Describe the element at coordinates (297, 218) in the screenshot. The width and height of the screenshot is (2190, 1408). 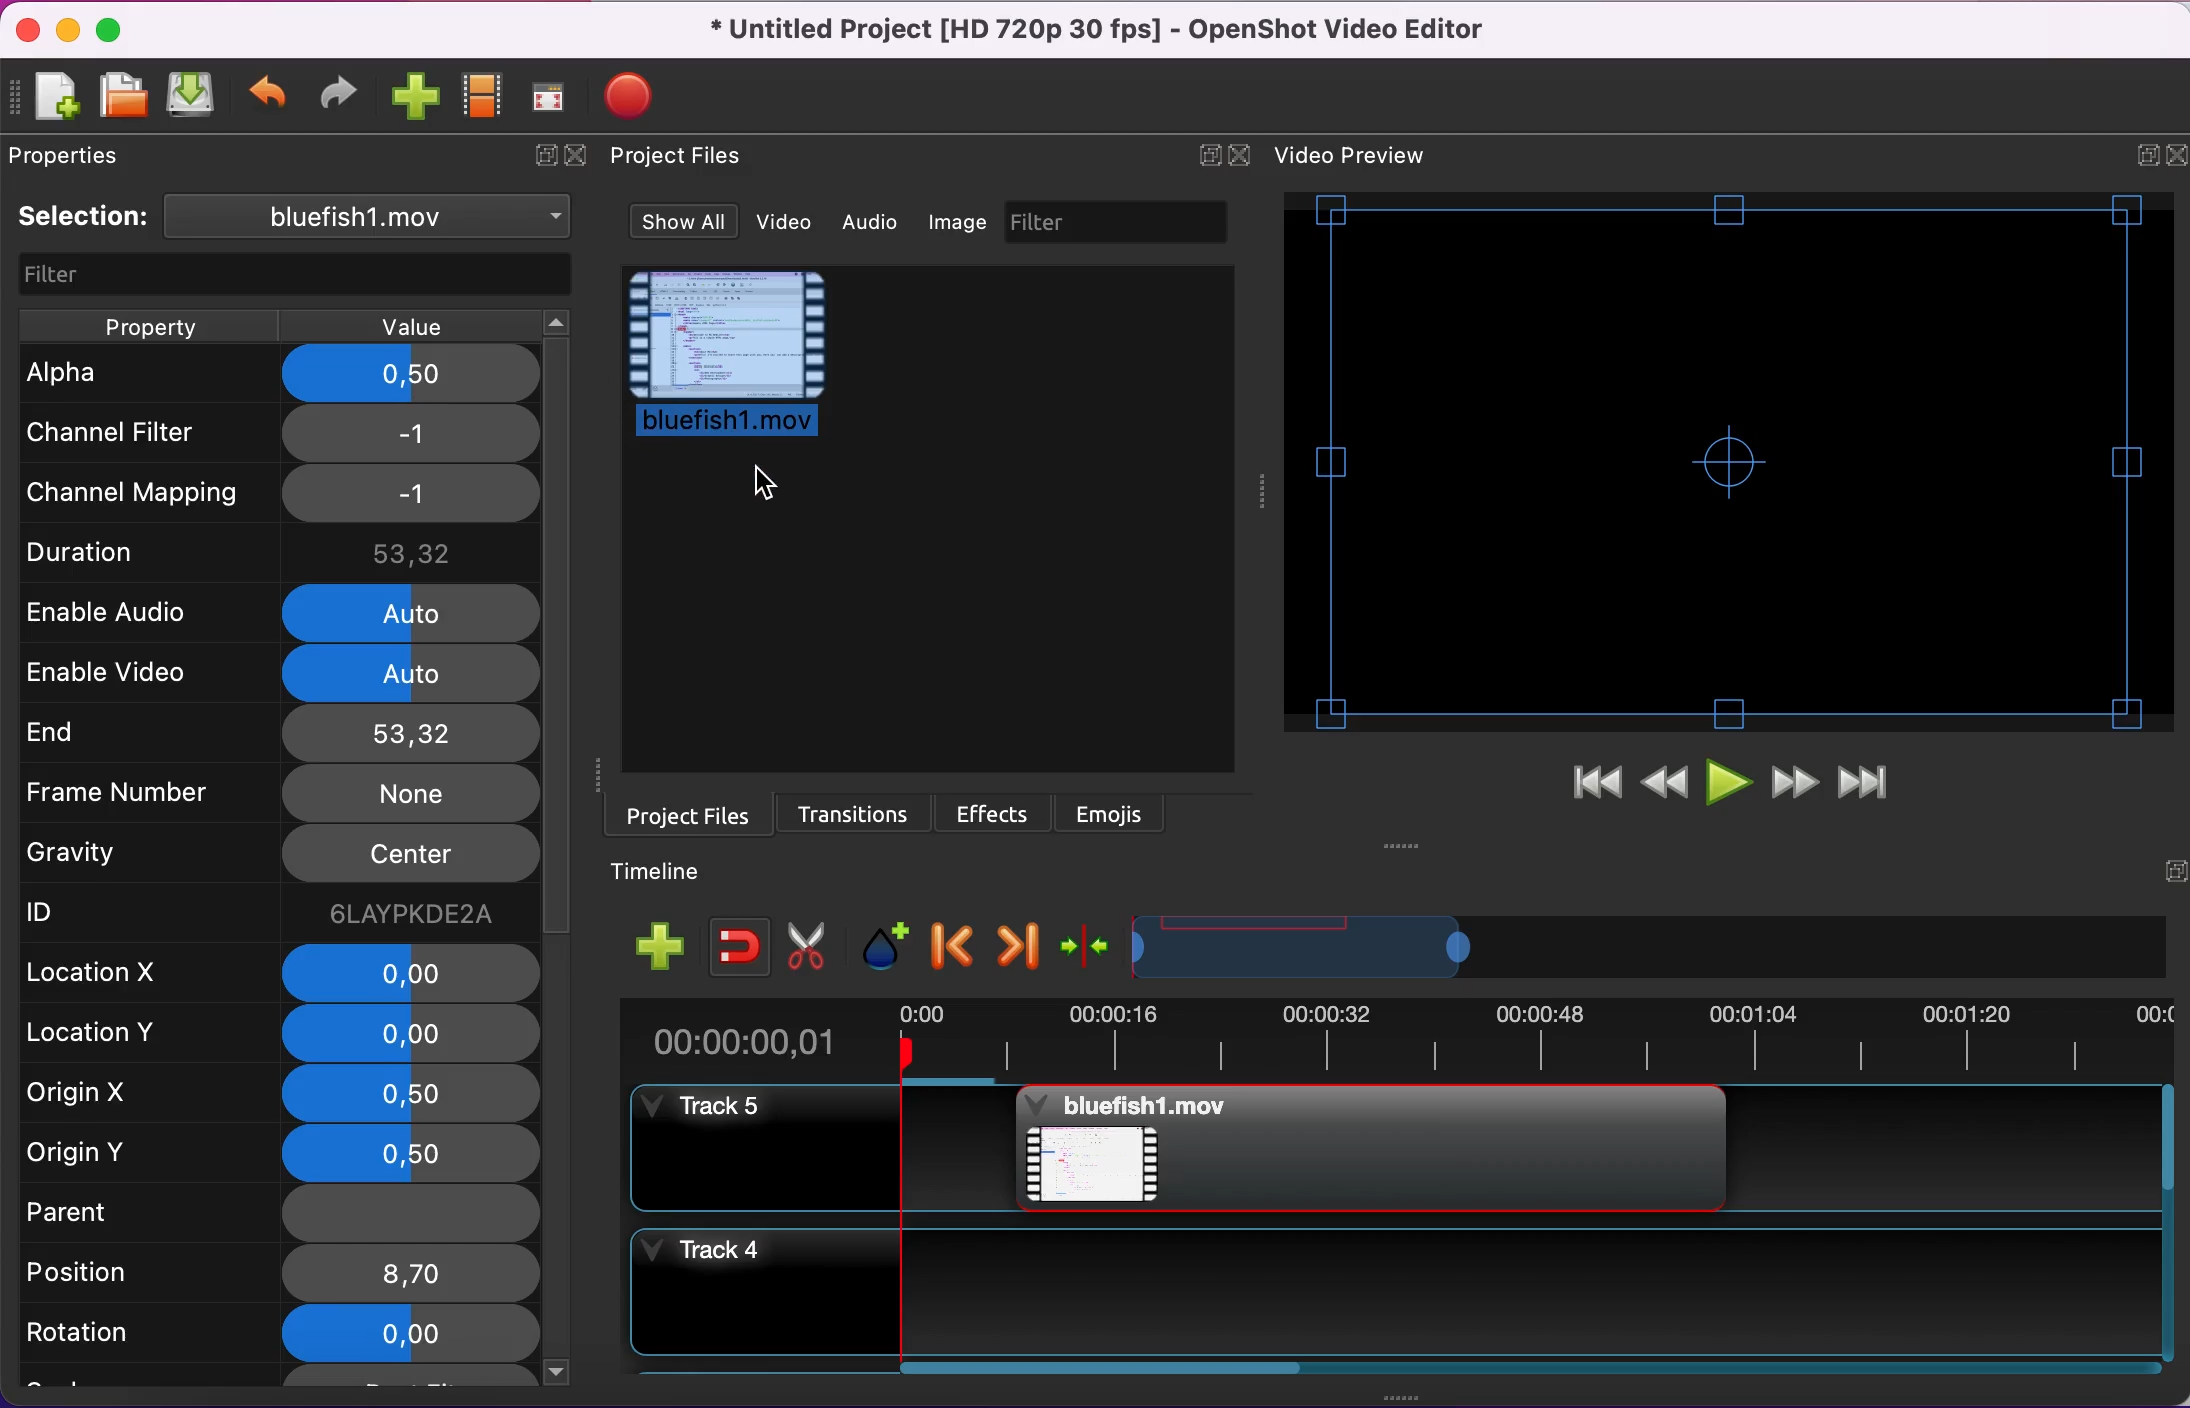
I see `selection` at that location.